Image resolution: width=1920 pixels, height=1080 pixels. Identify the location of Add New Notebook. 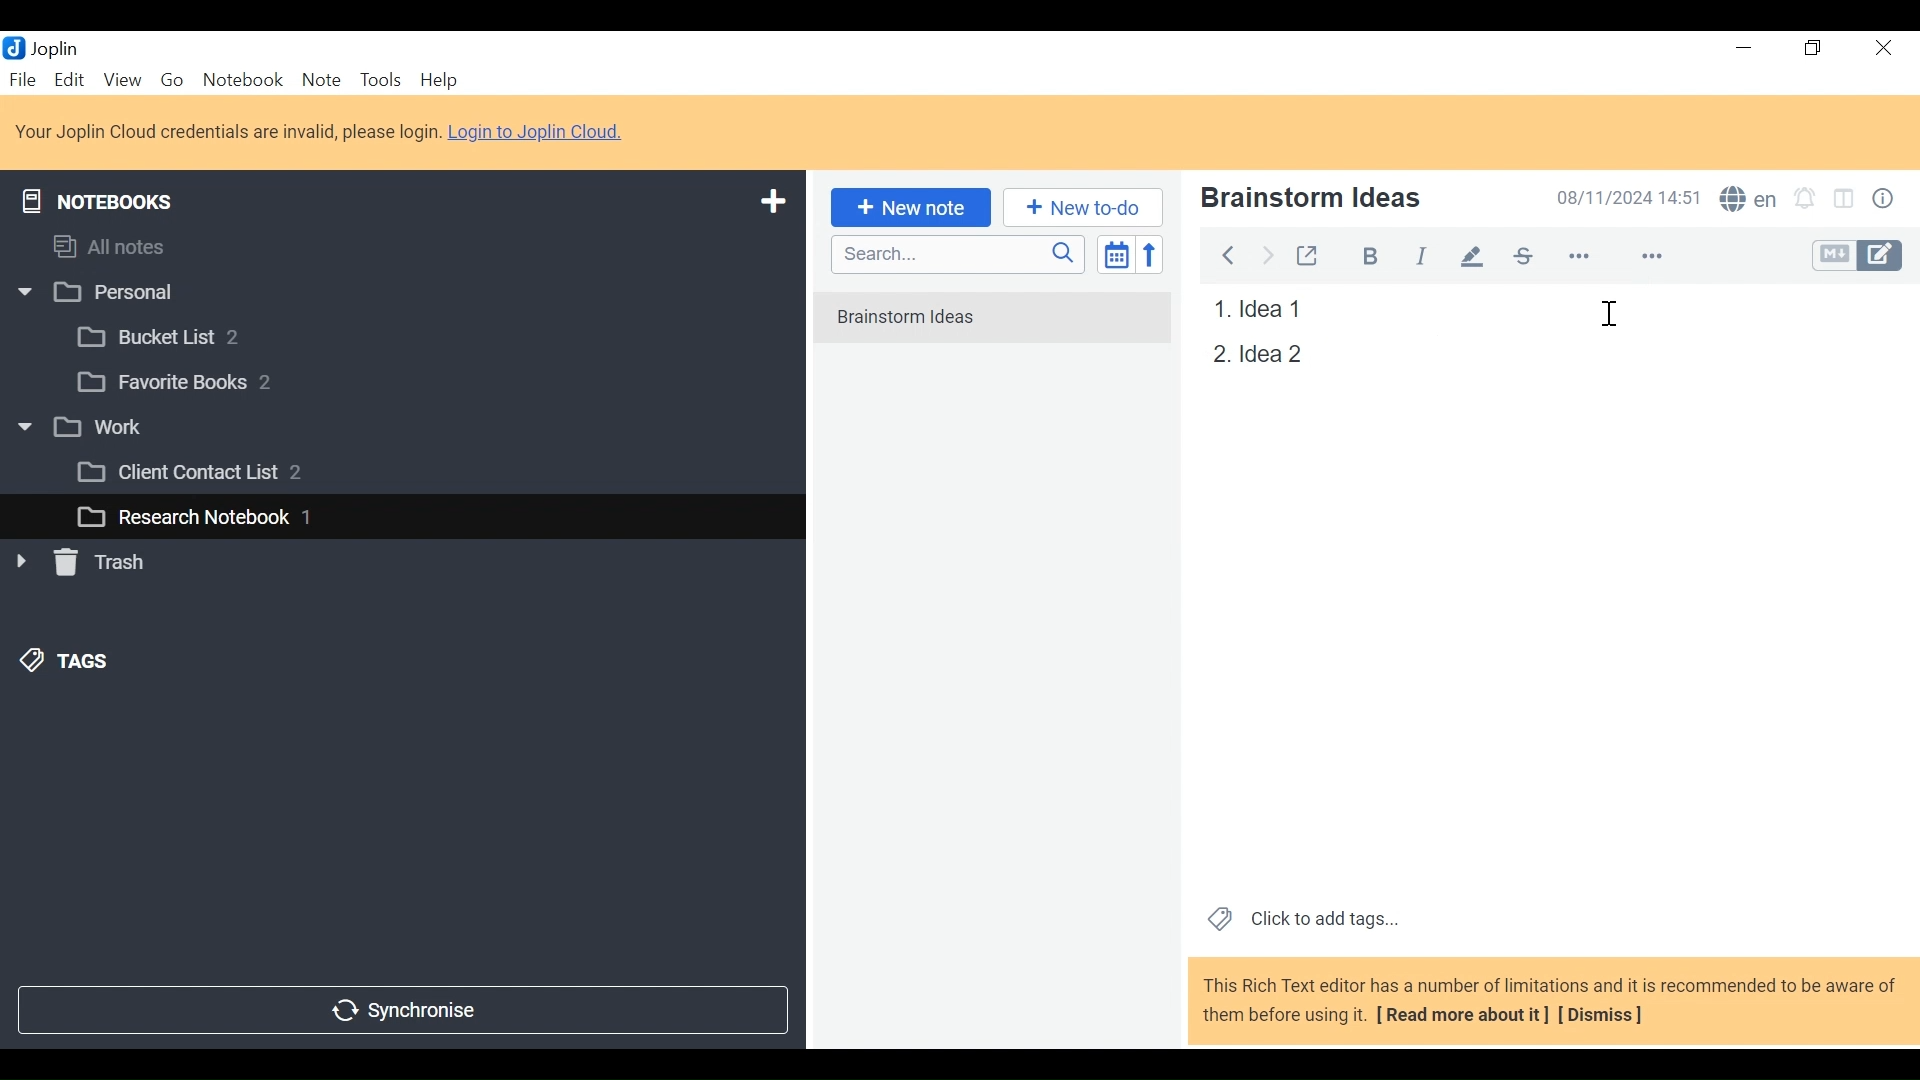
(771, 202).